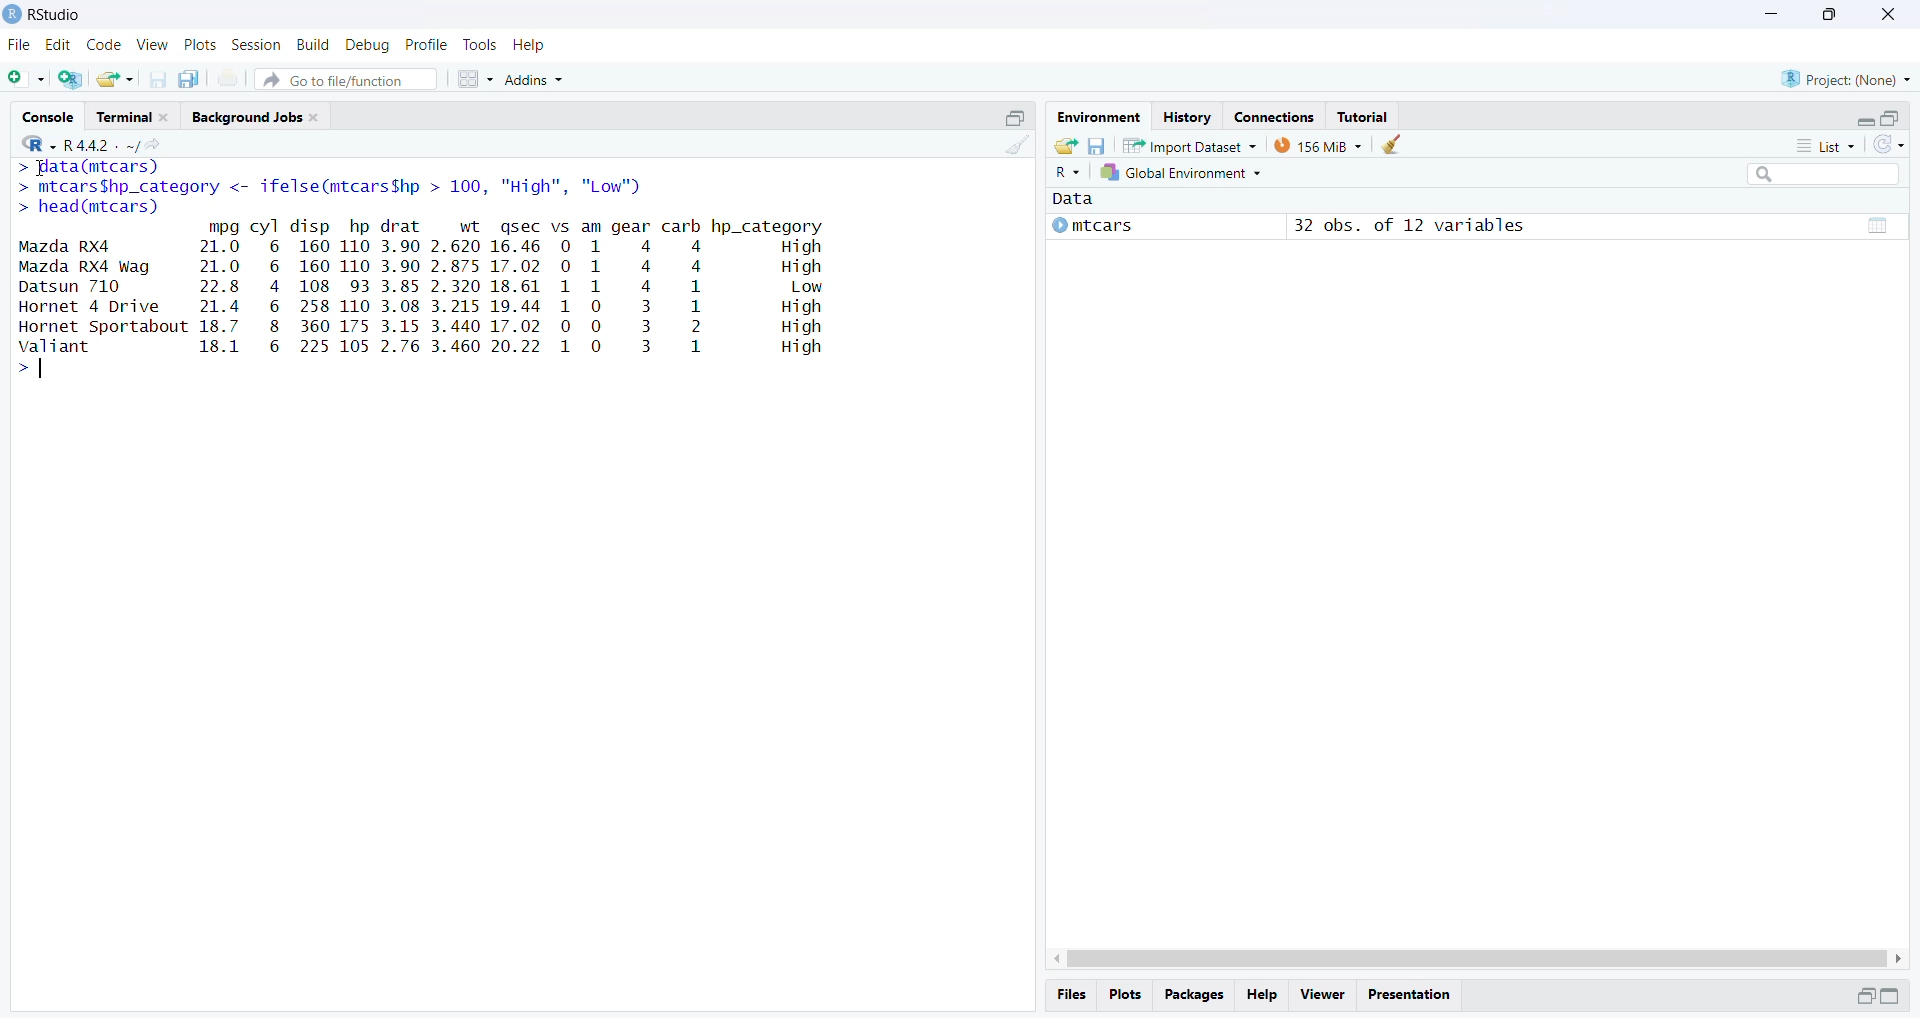 Image resolution: width=1920 pixels, height=1018 pixels. What do you see at coordinates (163, 79) in the screenshot?
I see `Save current document (Ctrl + S)` at bounding box center [163, 79].